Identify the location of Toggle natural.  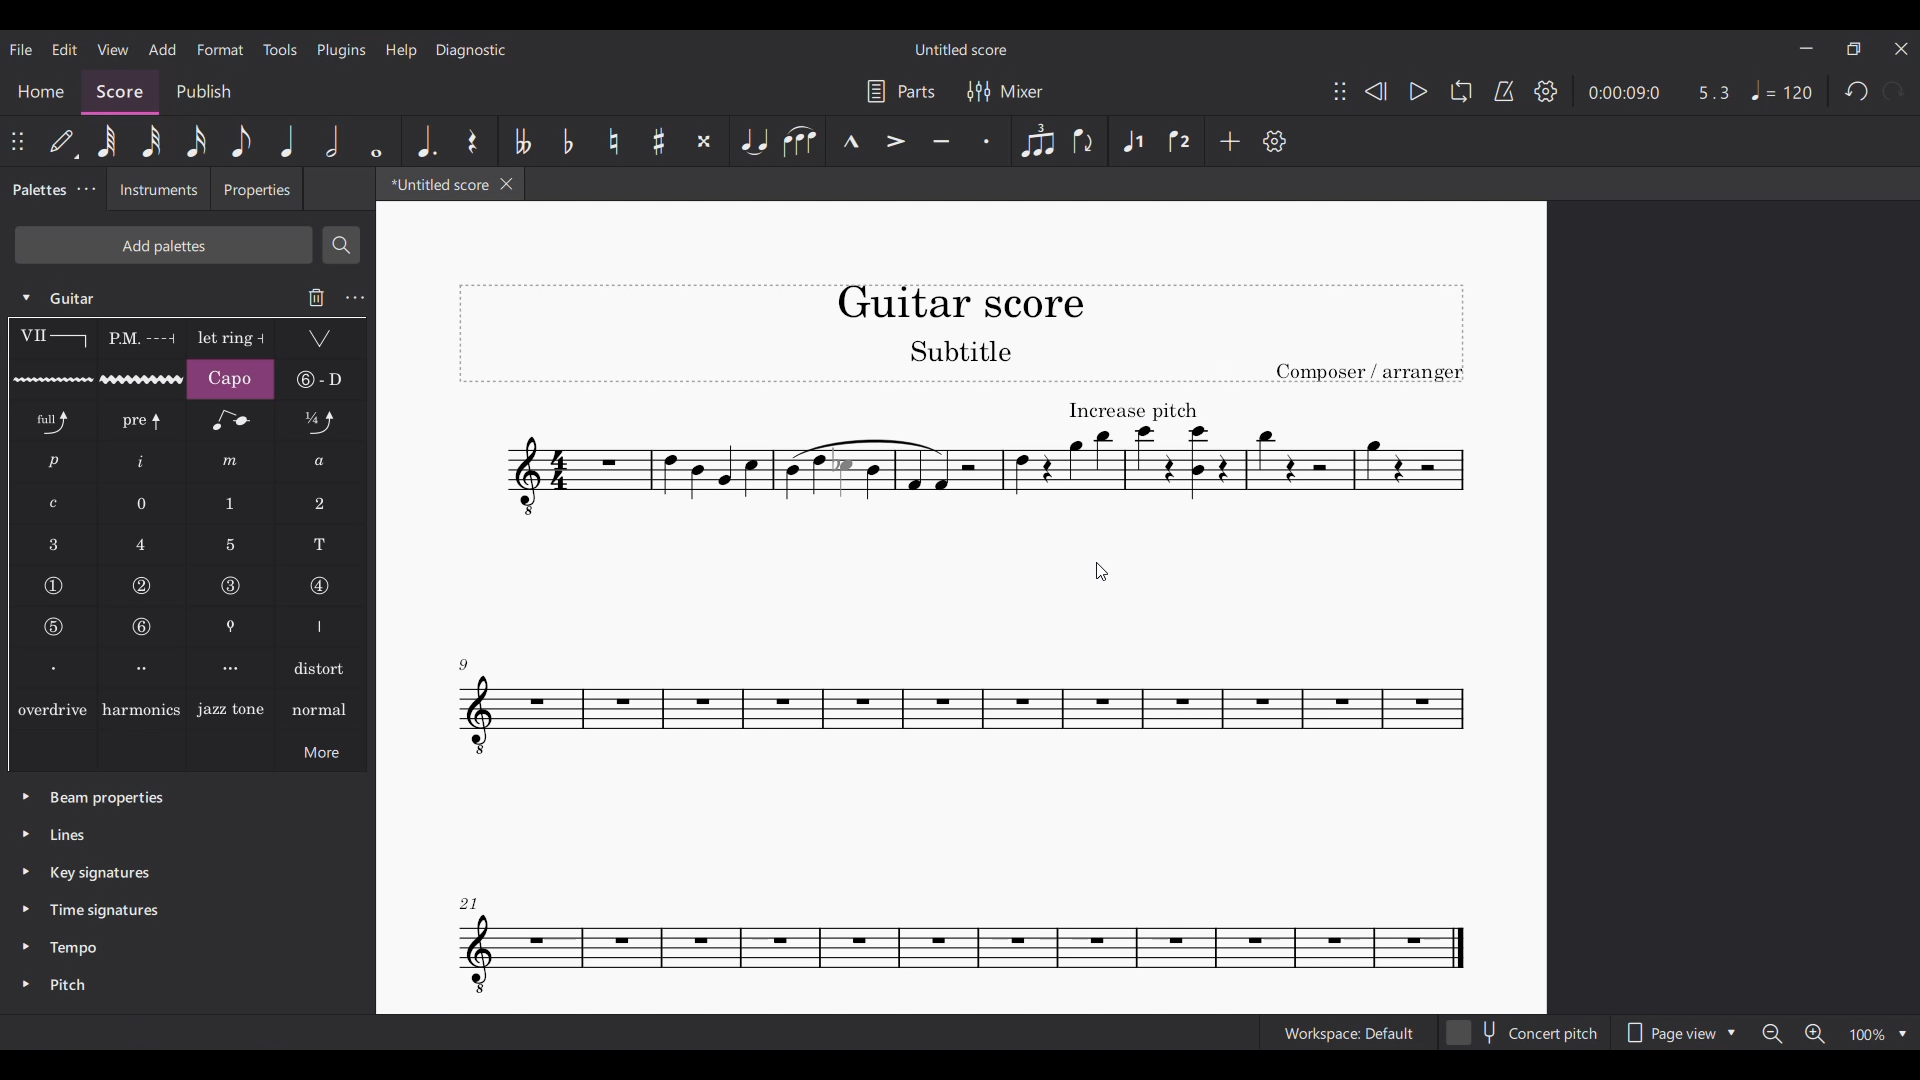
(613, 141).